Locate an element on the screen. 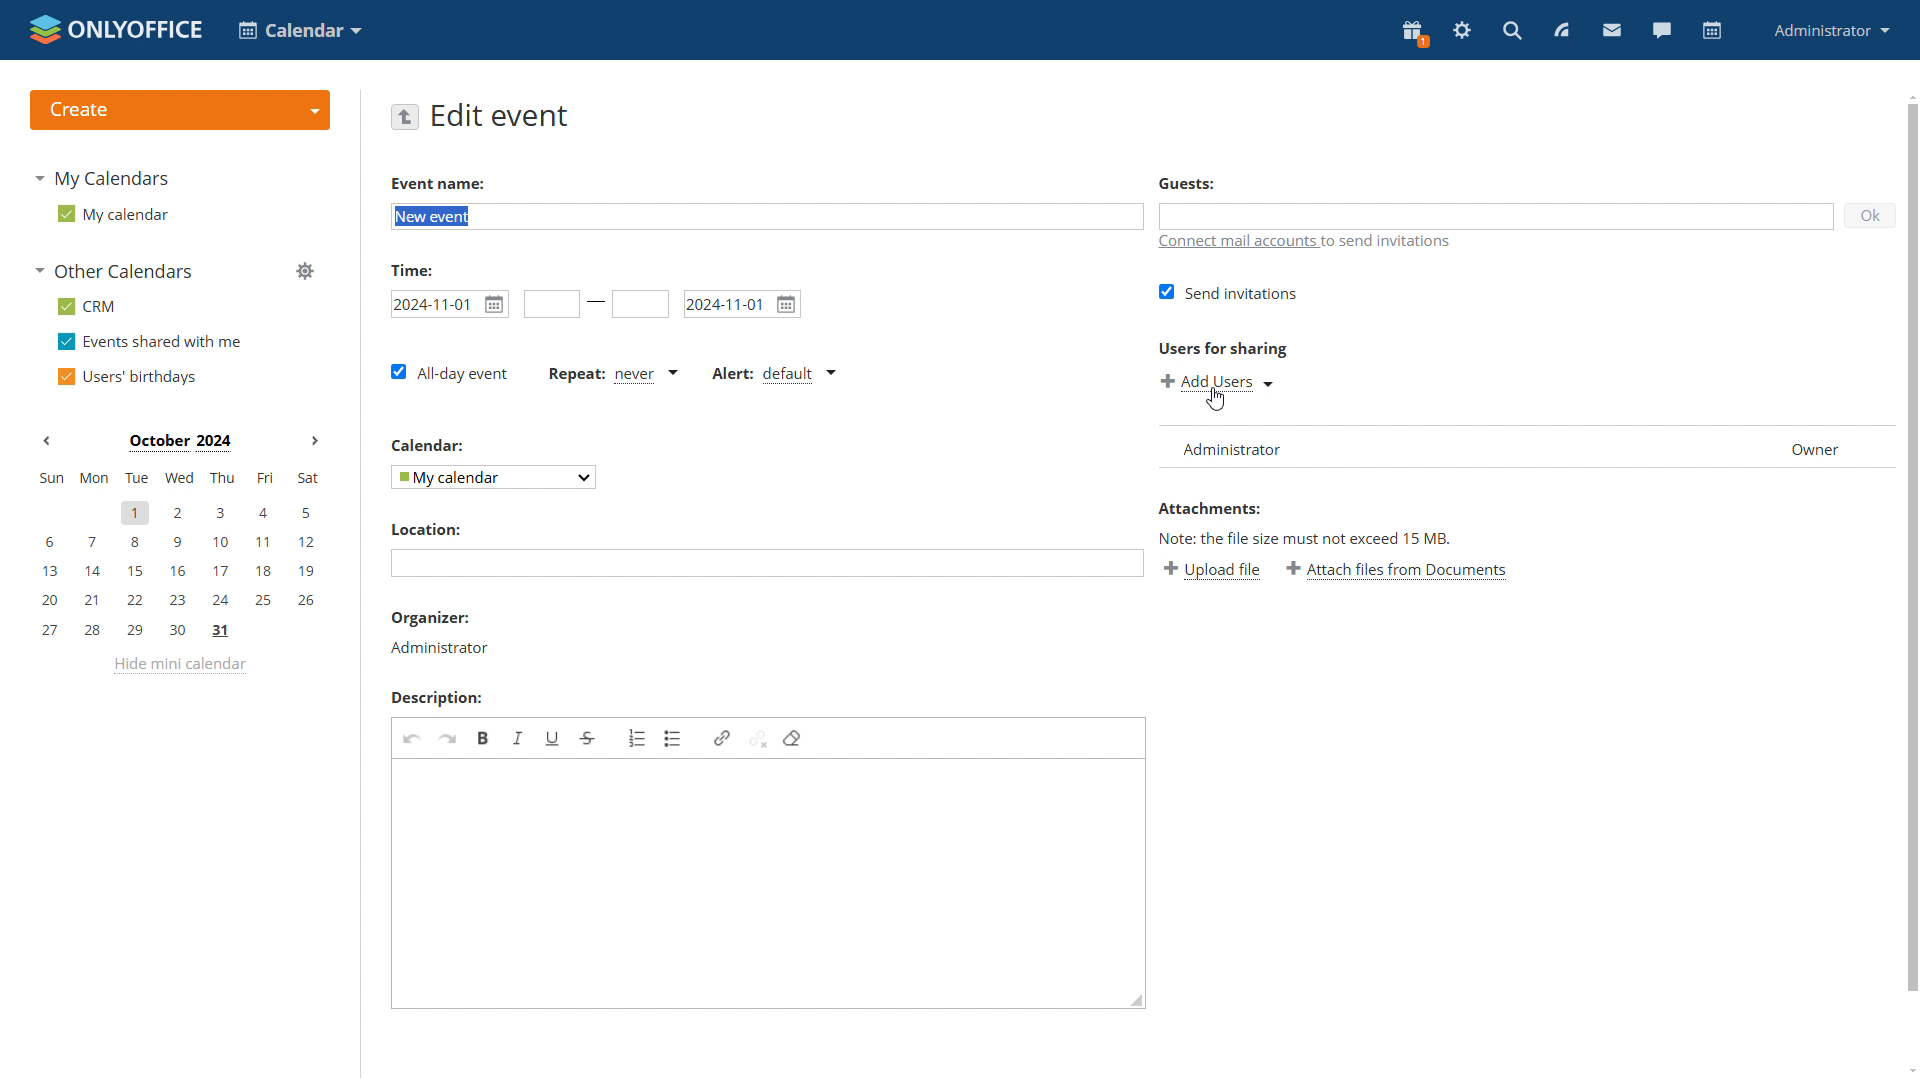  bold is located at coordinates (482, 739).